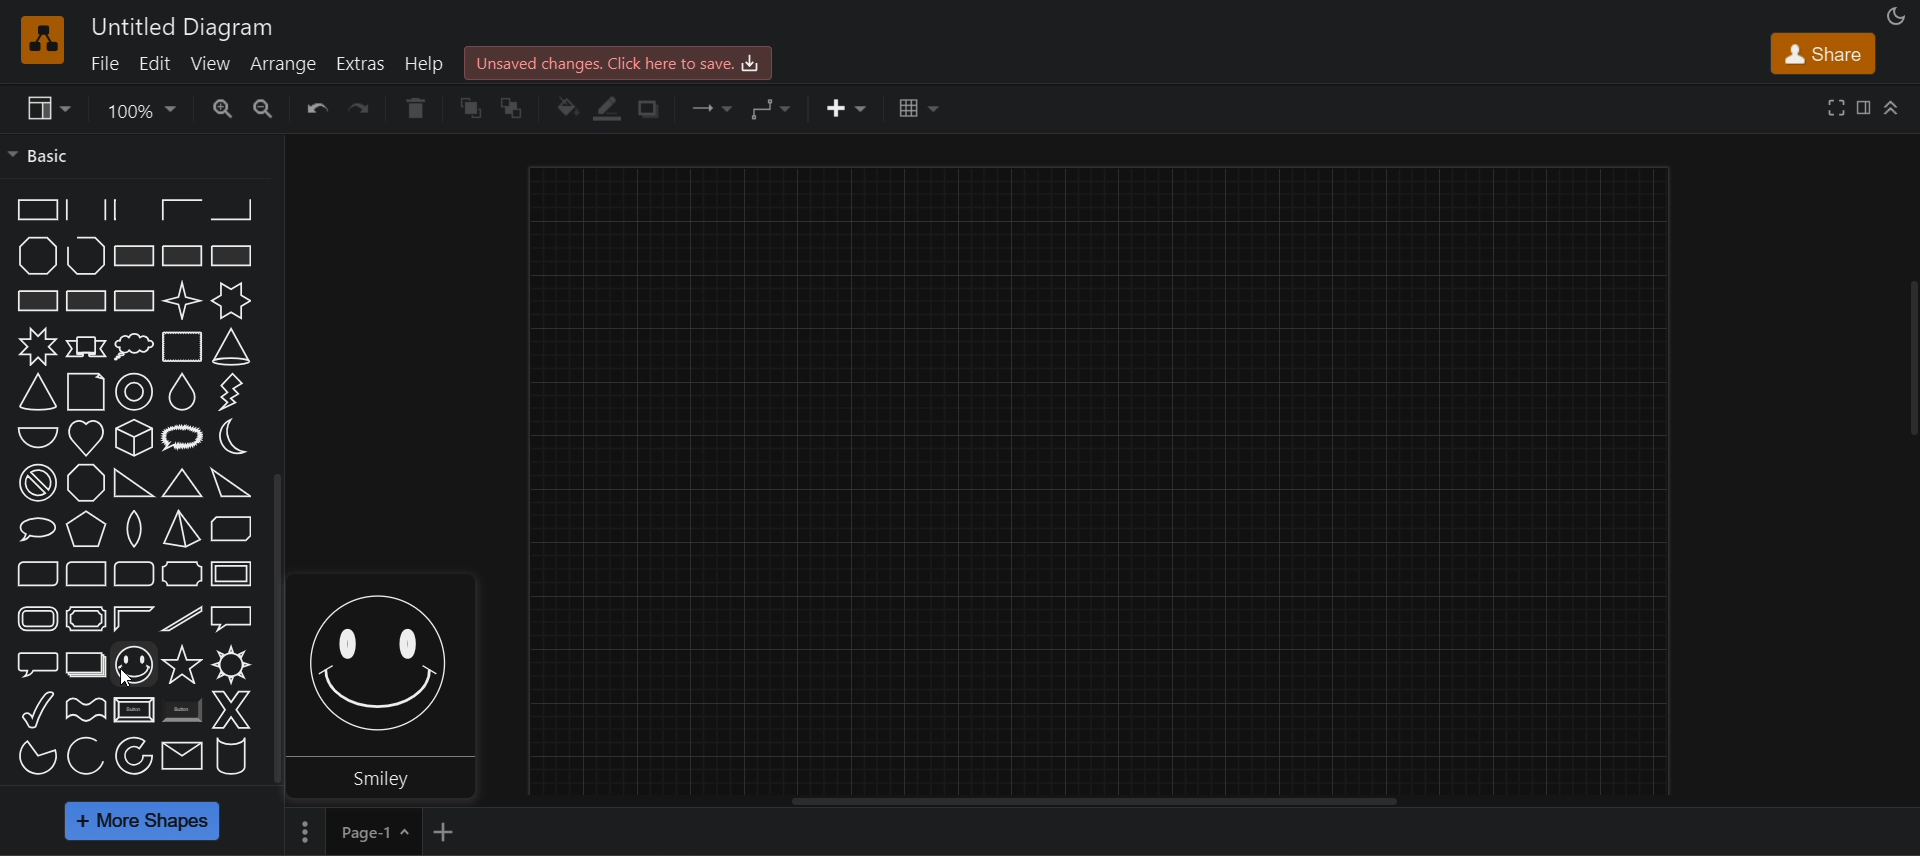 The height and width of the screenshot is (856, 1920). What do you see at coordinates (133, 211) in the screenshot?
I see `partial rectangle` at bounding box center [133, 211].